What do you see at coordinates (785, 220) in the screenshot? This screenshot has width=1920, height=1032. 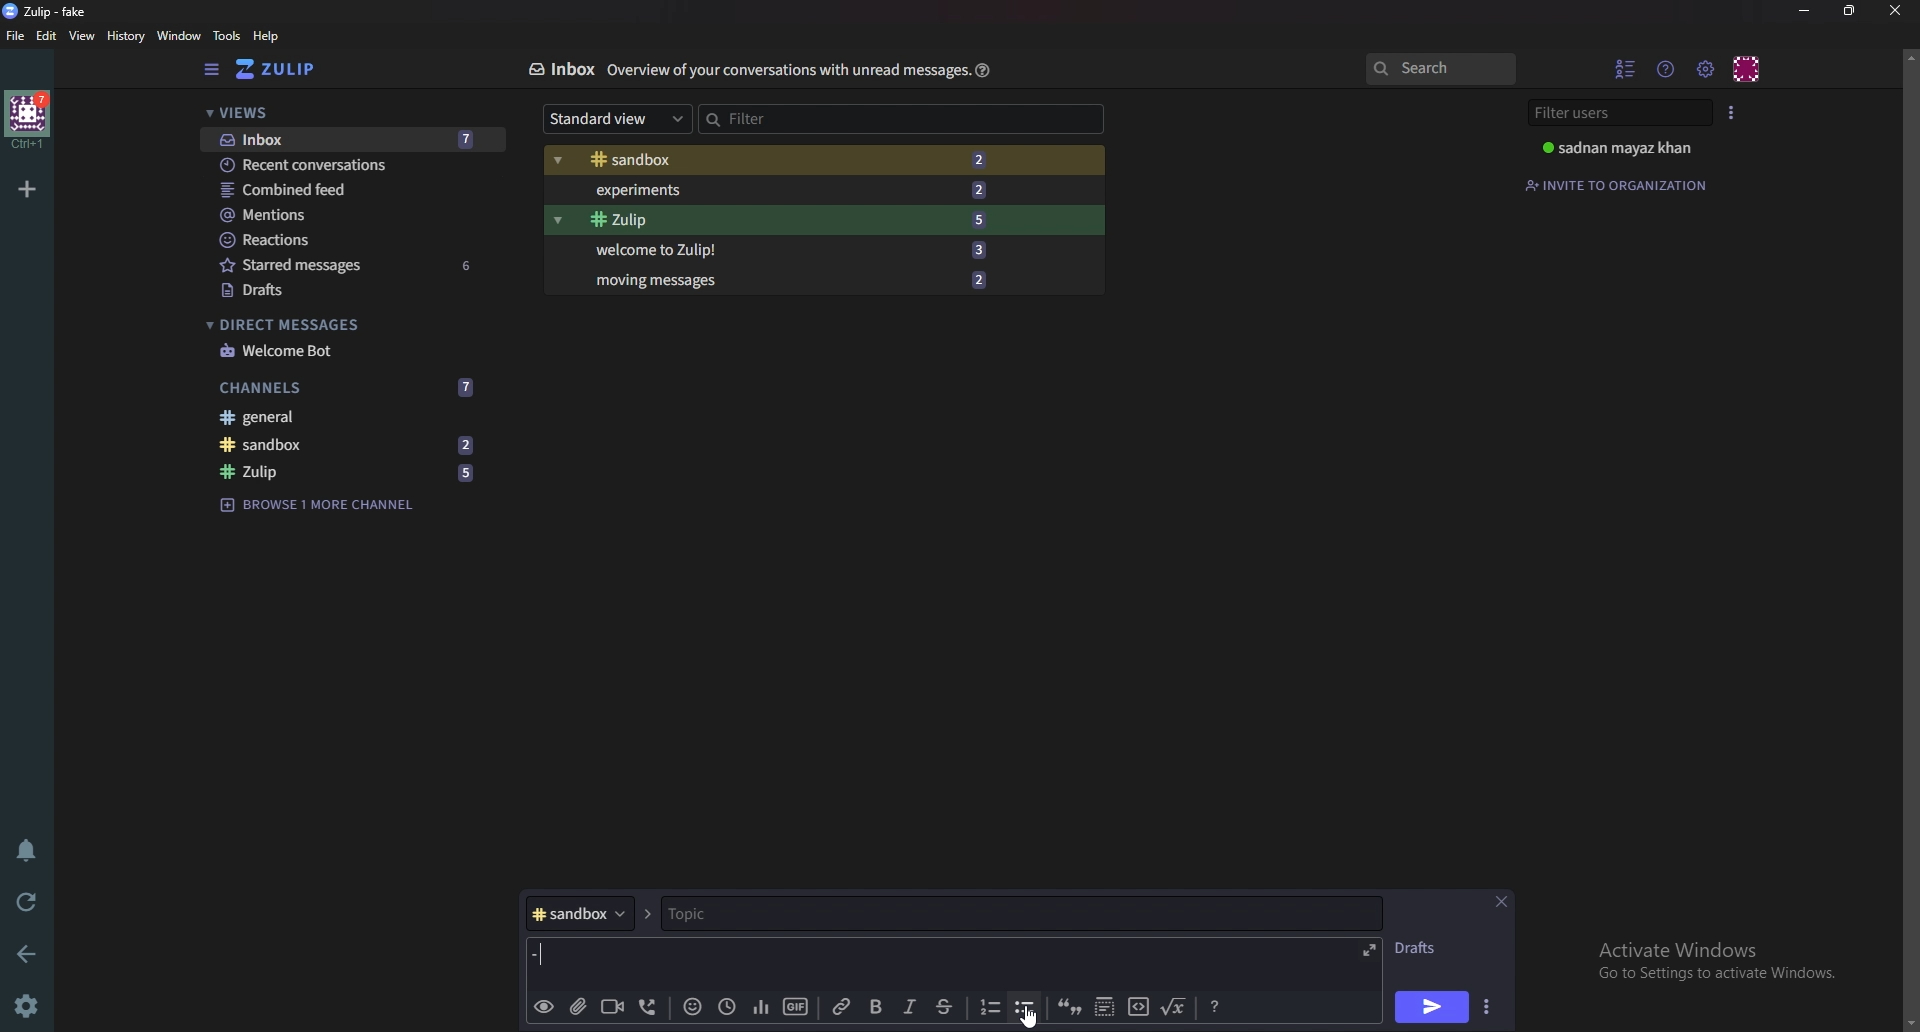 I see `Zulip` at bounding box center [785, 220].